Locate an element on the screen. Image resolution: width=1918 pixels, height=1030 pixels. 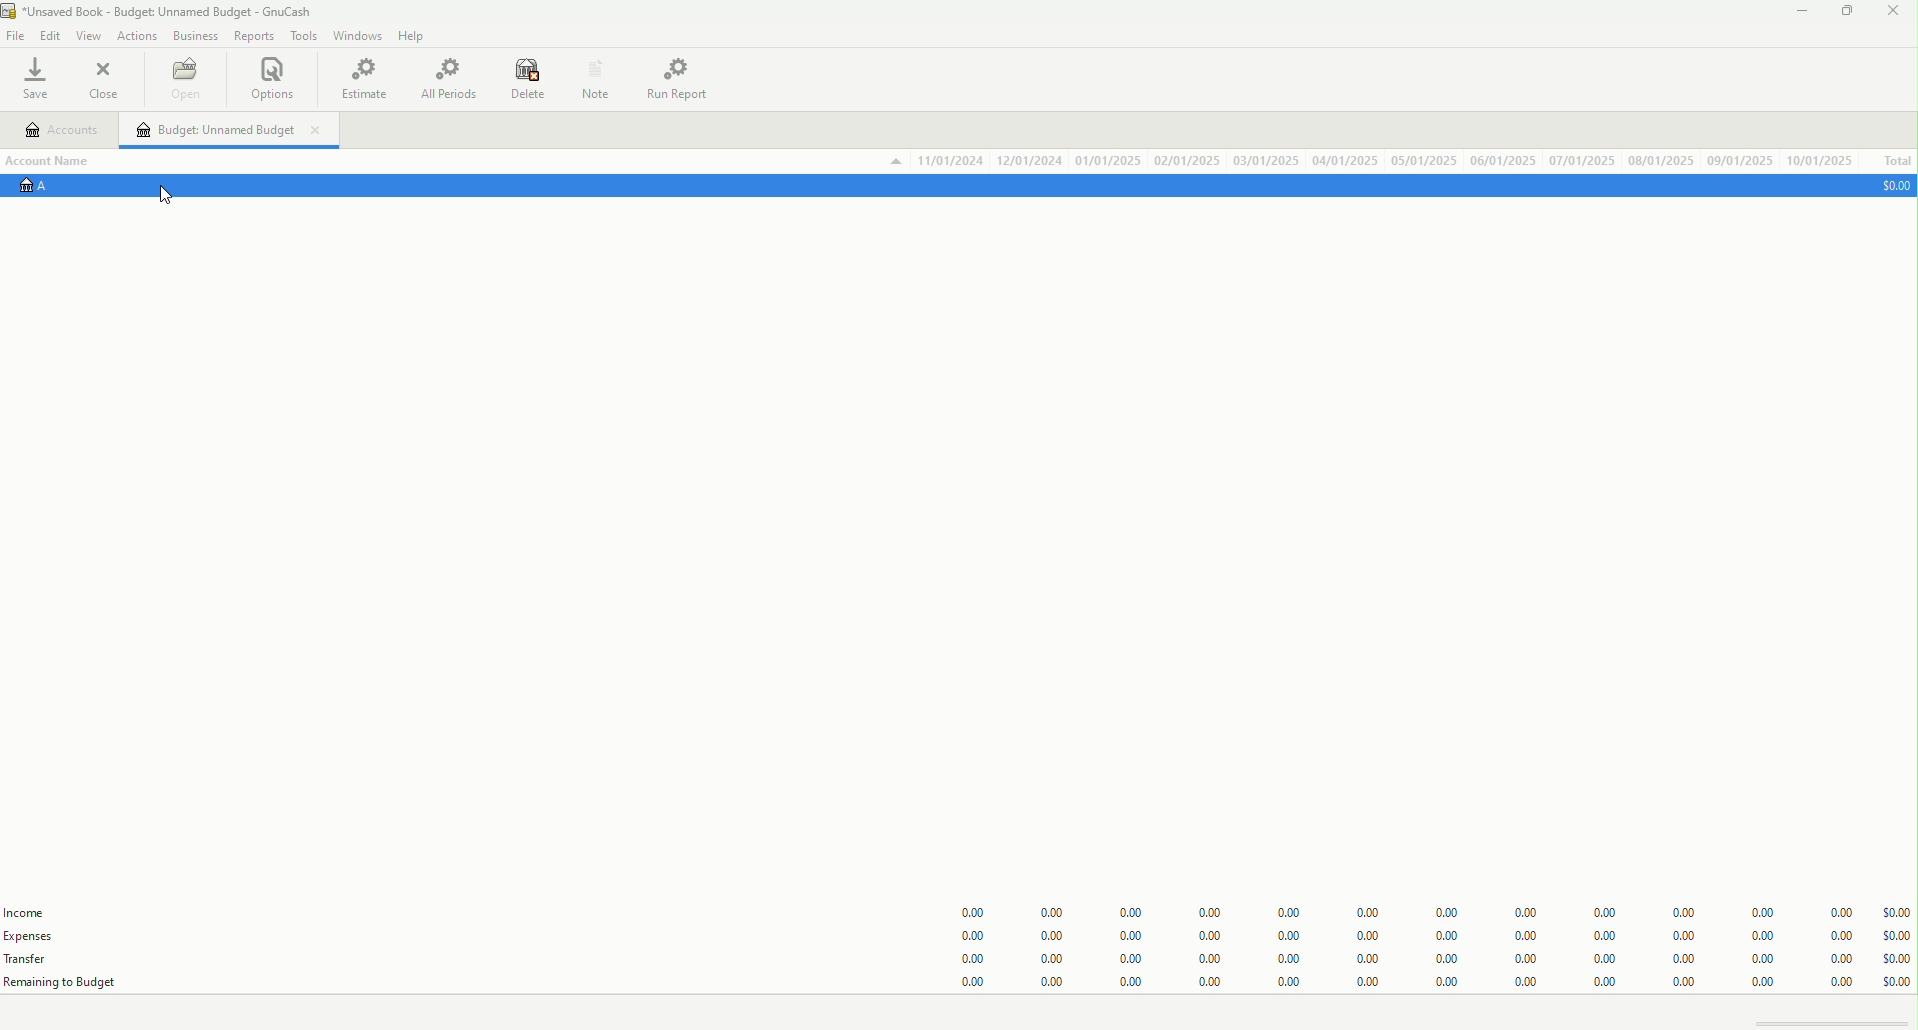
Estimate is located at coordinates (363, 78).